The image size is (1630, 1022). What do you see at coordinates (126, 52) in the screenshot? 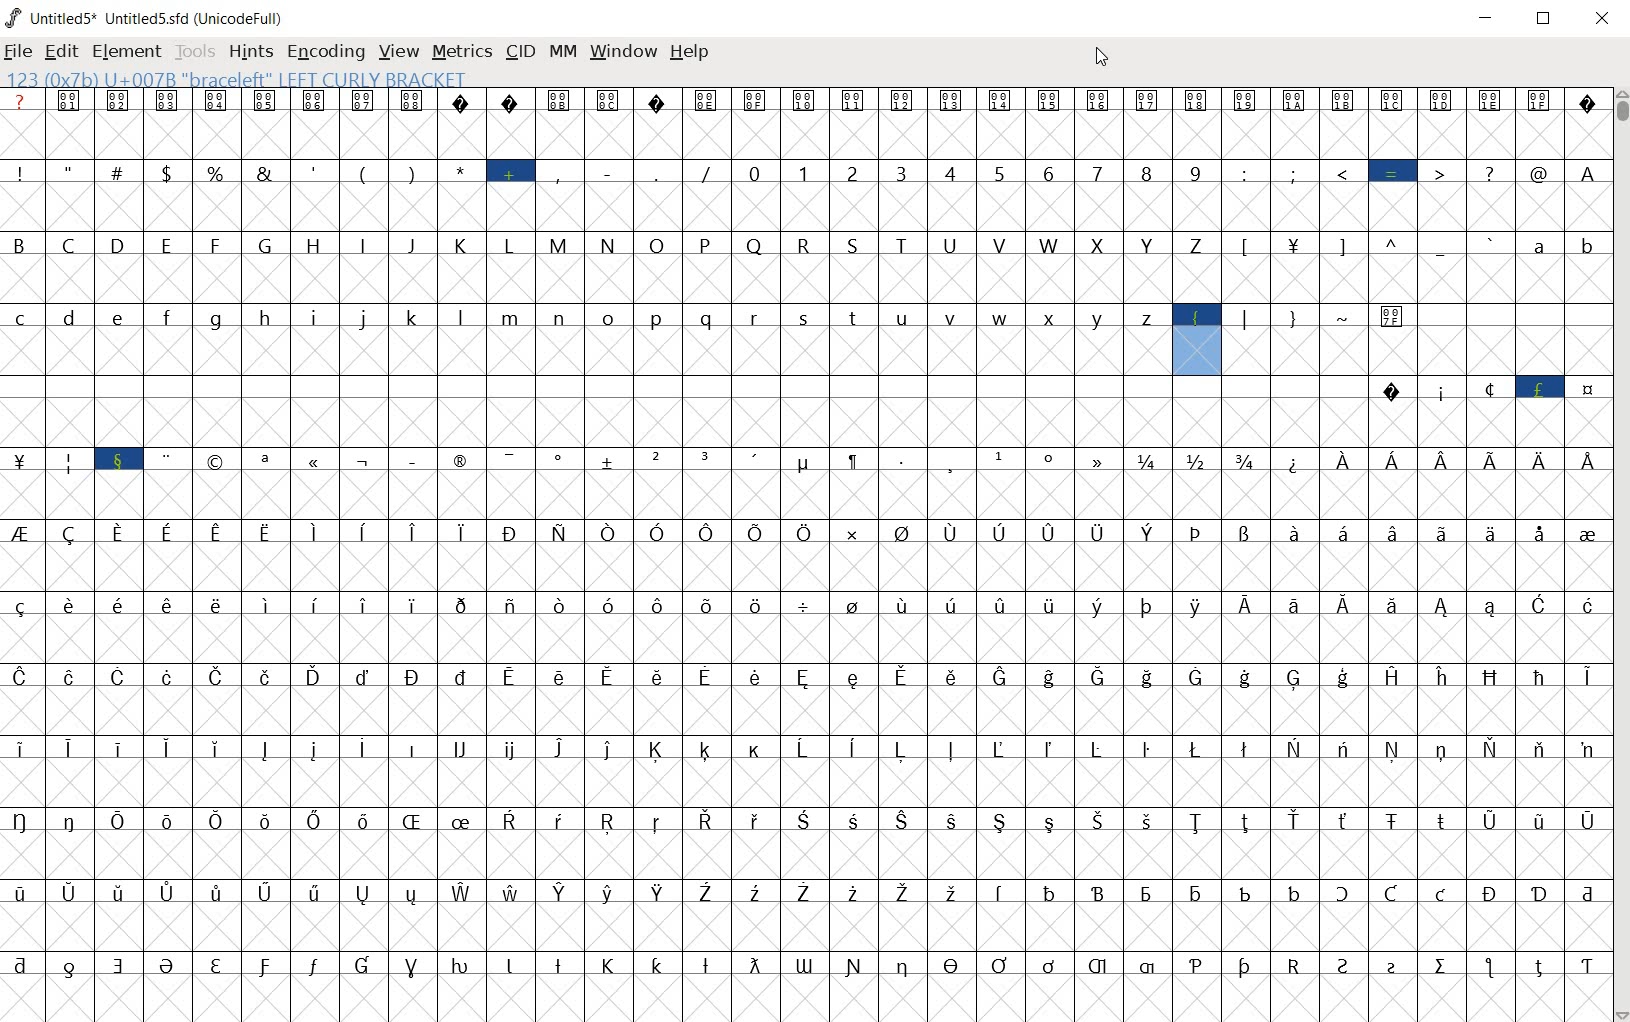
I see `ELEMENT` at bounding box center [126, 52].